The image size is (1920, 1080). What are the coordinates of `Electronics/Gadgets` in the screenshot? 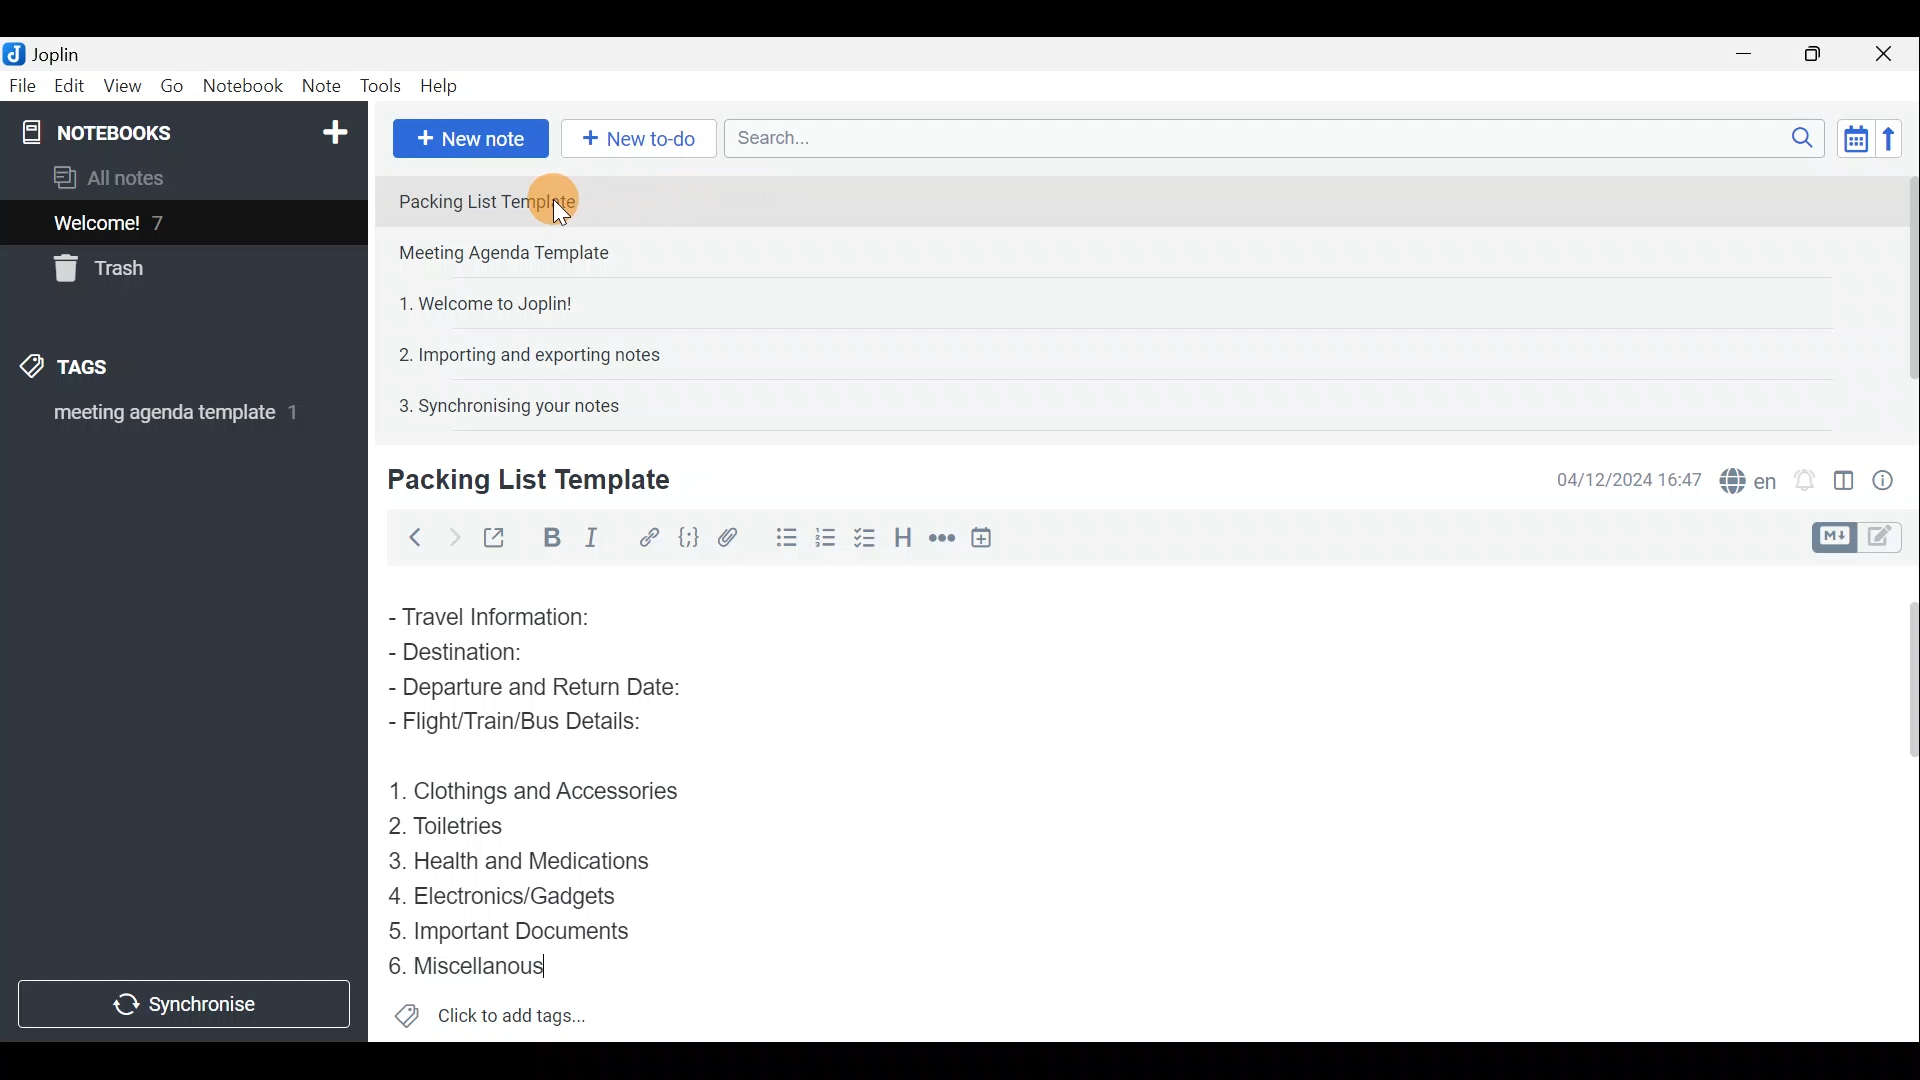 It's located at (511, 895).